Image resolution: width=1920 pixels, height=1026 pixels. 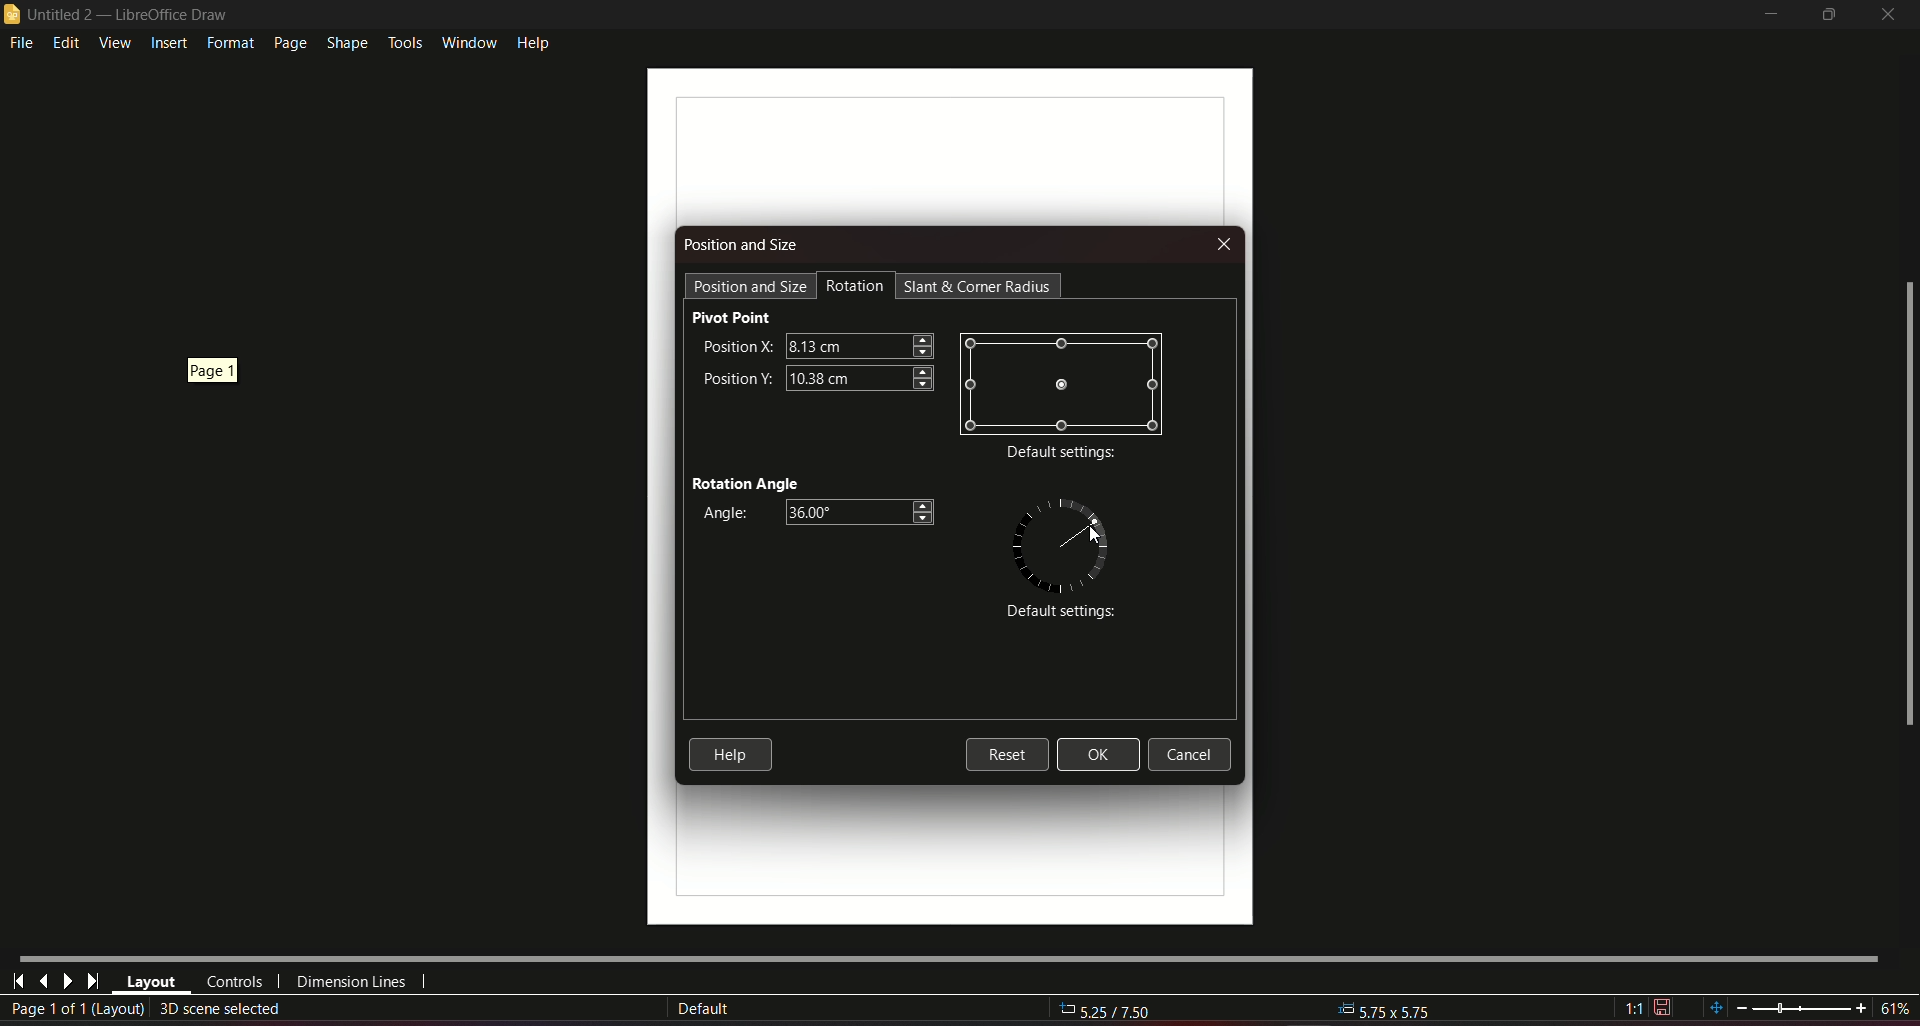 What do you see at coordinates (732, 317) in the screenshot?
I see `Pivot Point` at bounding box center [732, 317].